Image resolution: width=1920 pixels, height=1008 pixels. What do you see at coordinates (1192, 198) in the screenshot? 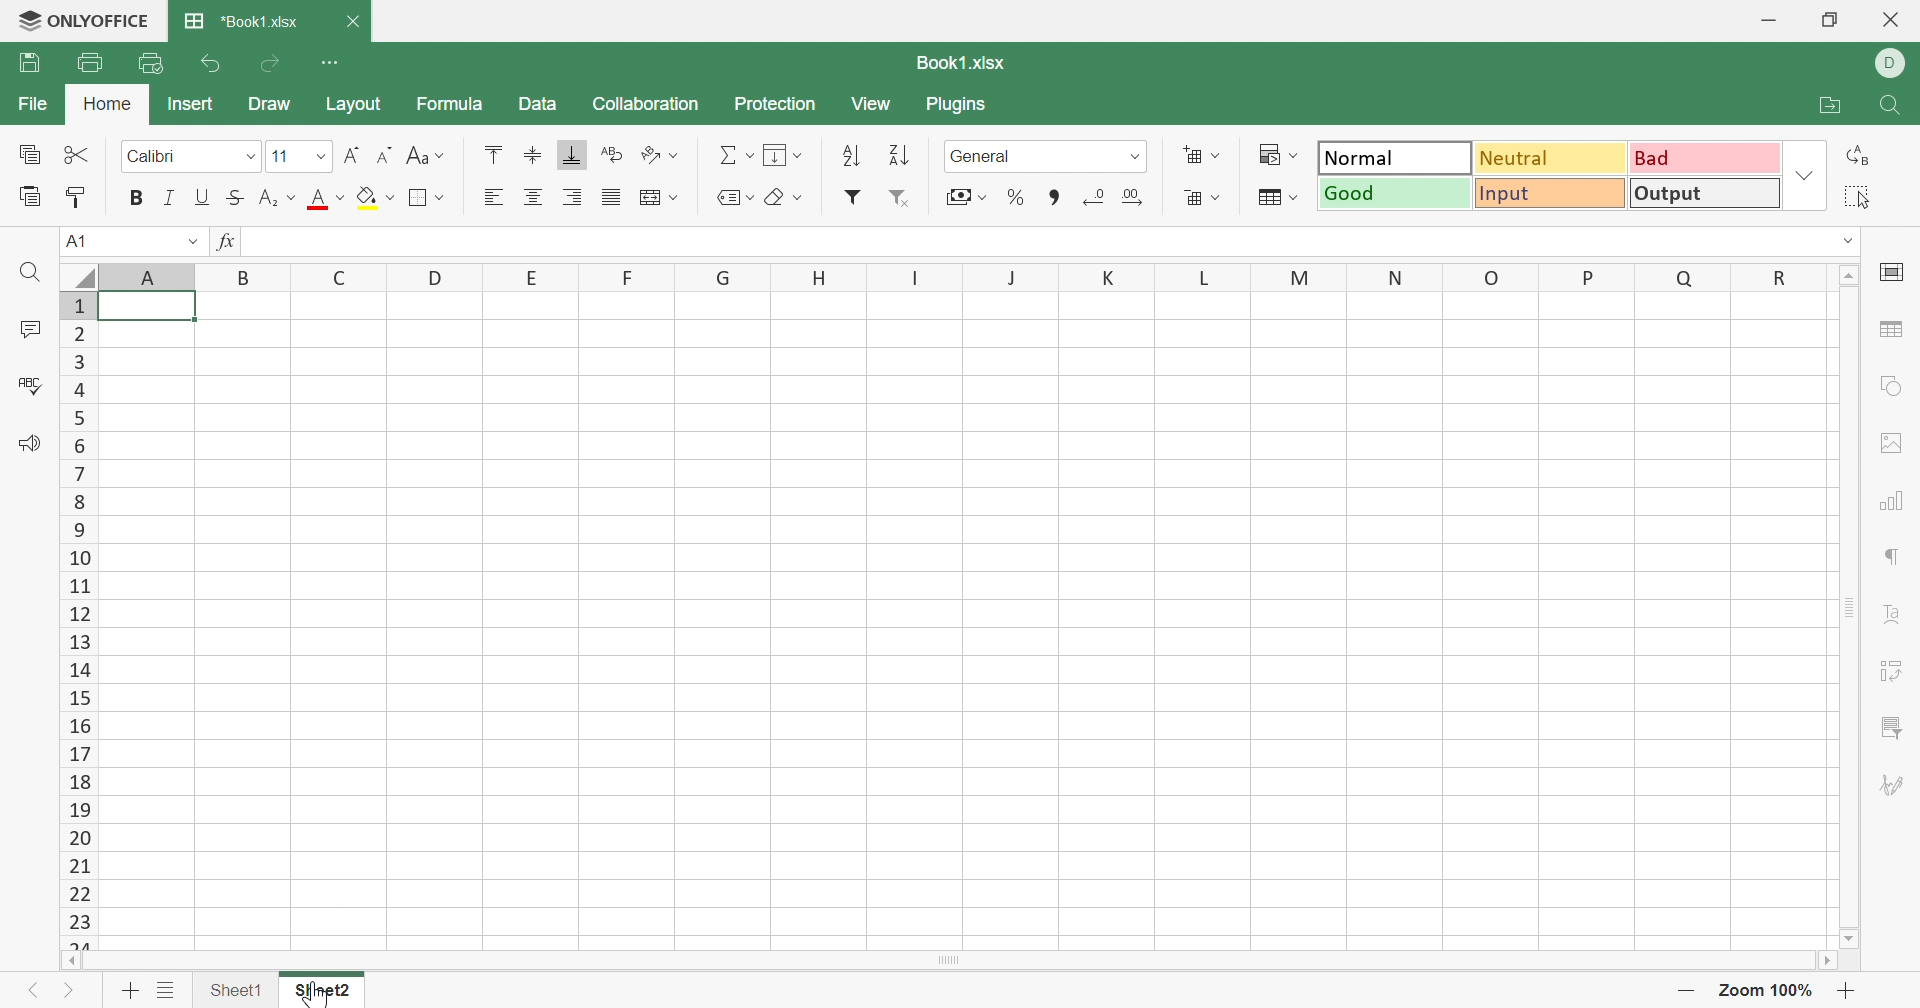
I see `Remove cells` at bounding box center [1192, 198].